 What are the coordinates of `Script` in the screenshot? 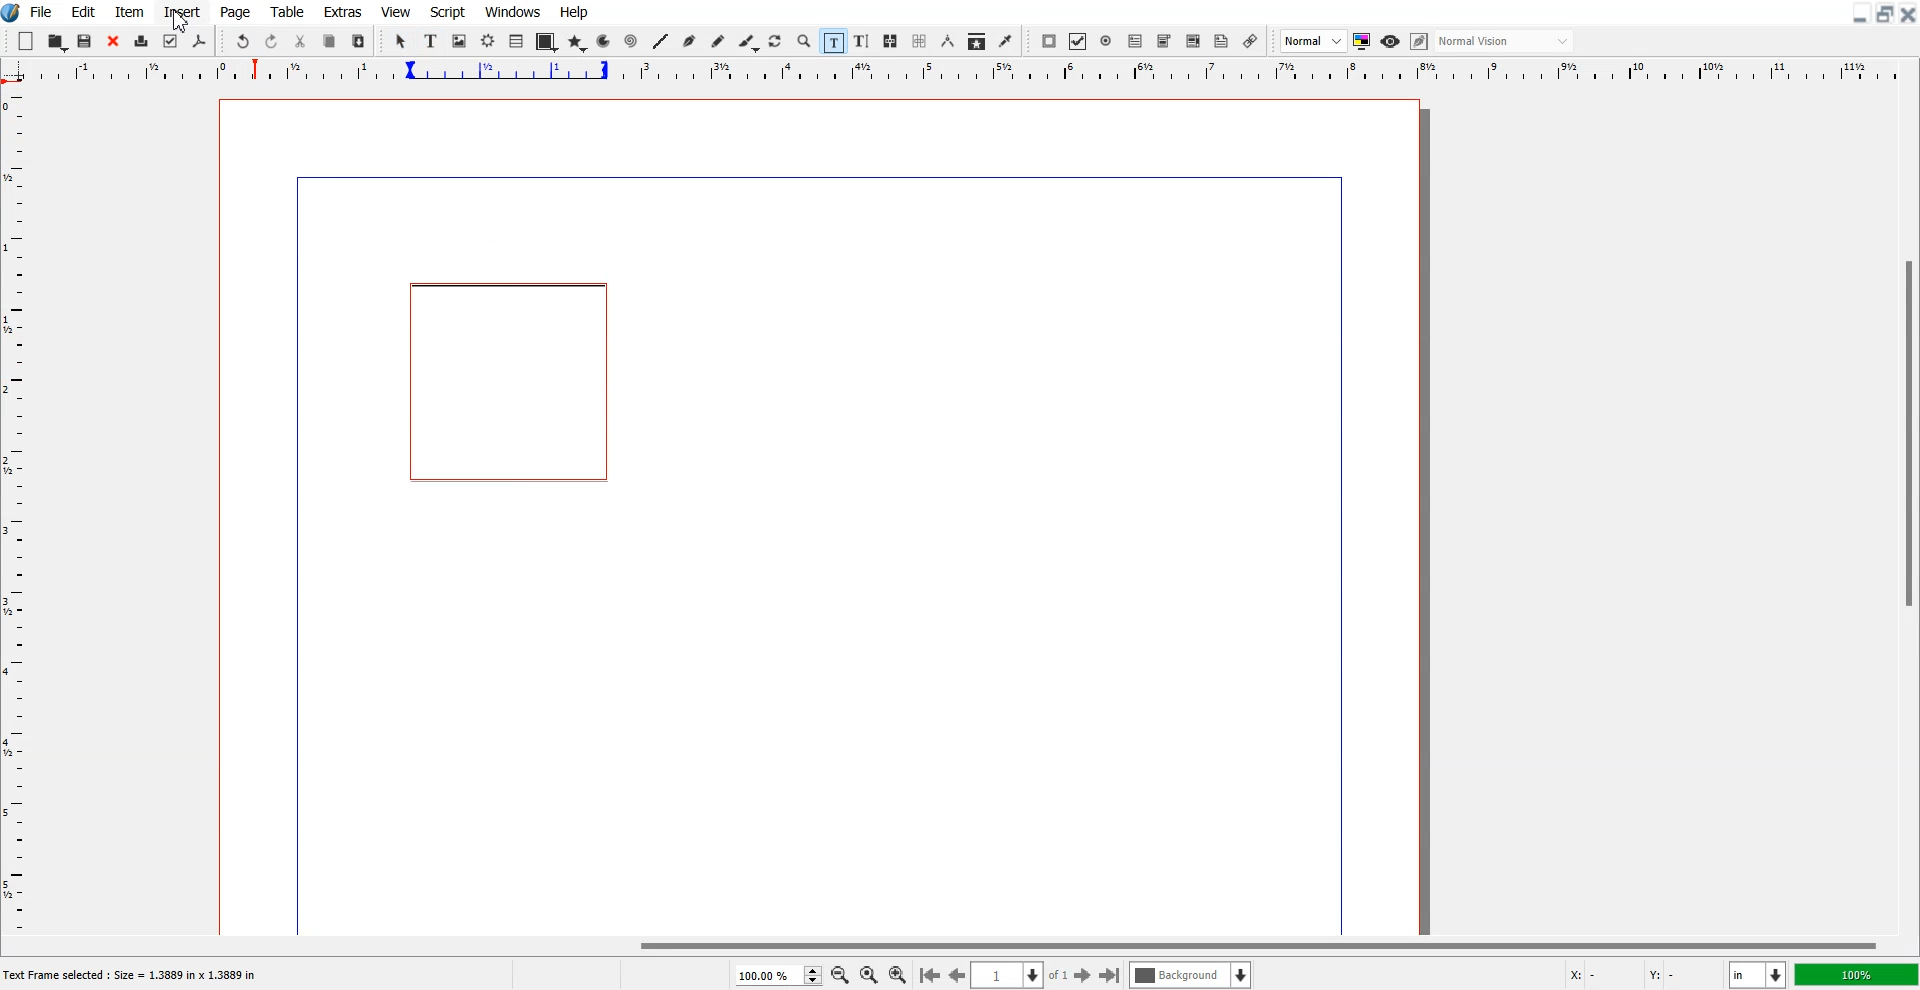 It's located at (448, 11).